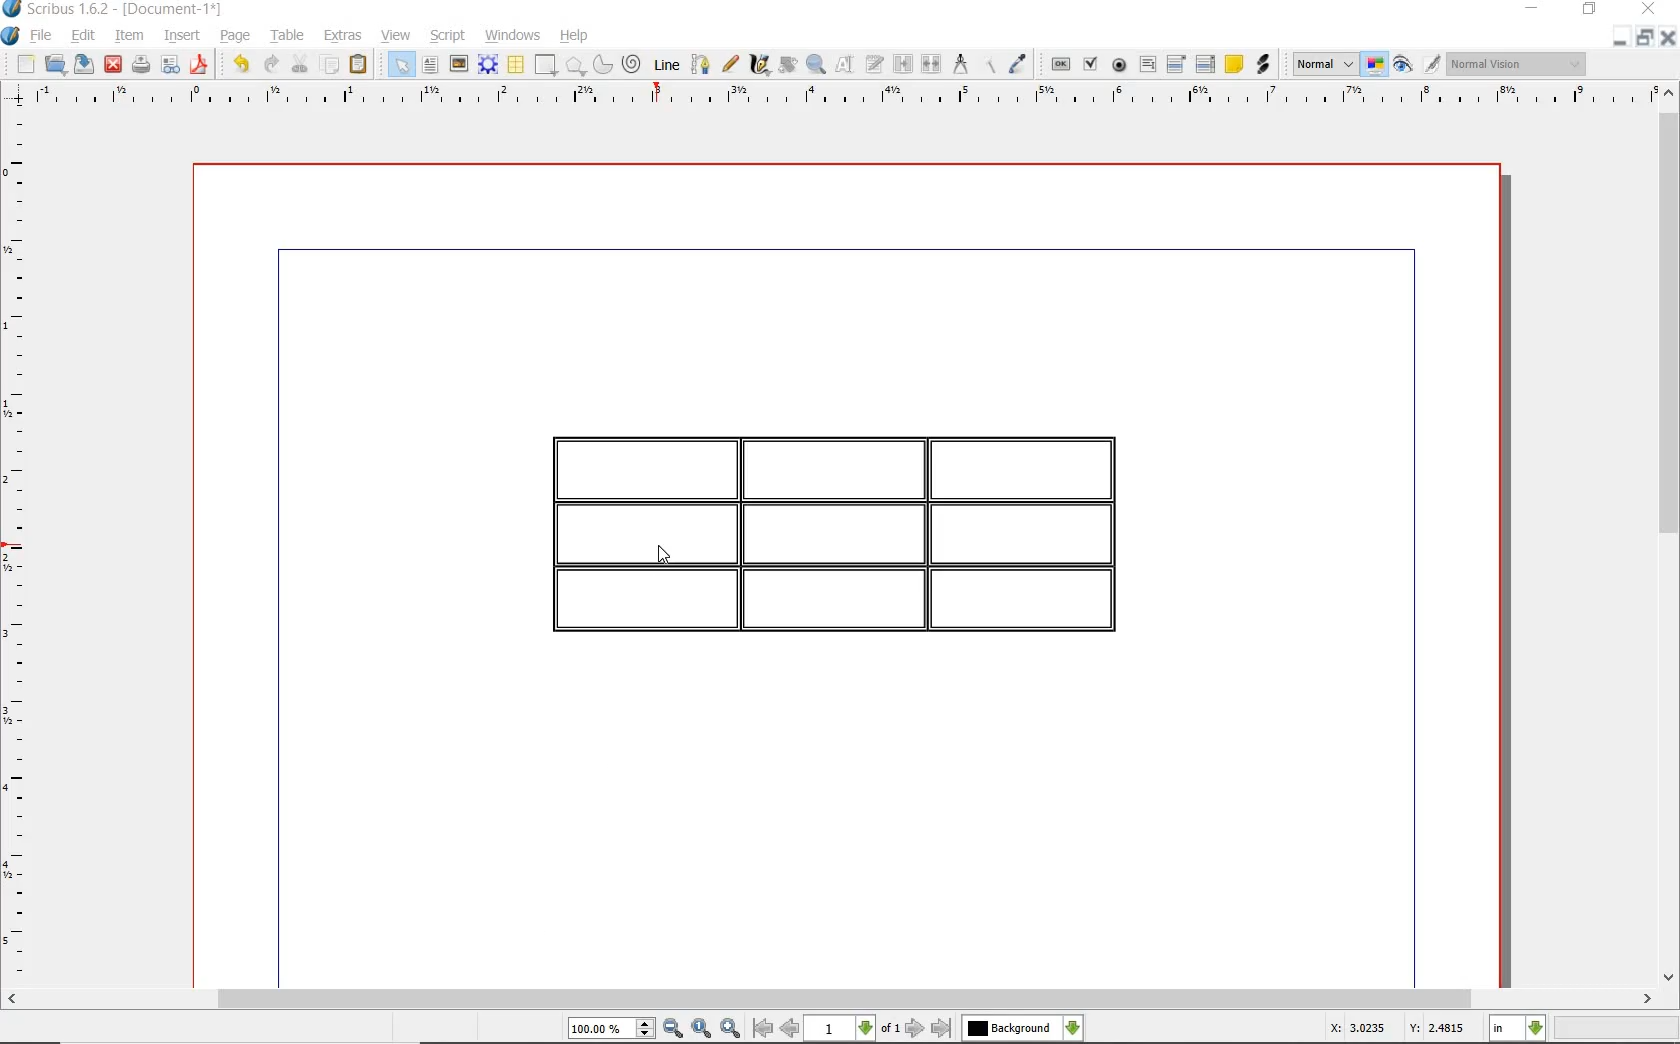  What do you see at coordinates (544, 66) in the screenshot?
I see `shape` at bounding box center [544, 66].